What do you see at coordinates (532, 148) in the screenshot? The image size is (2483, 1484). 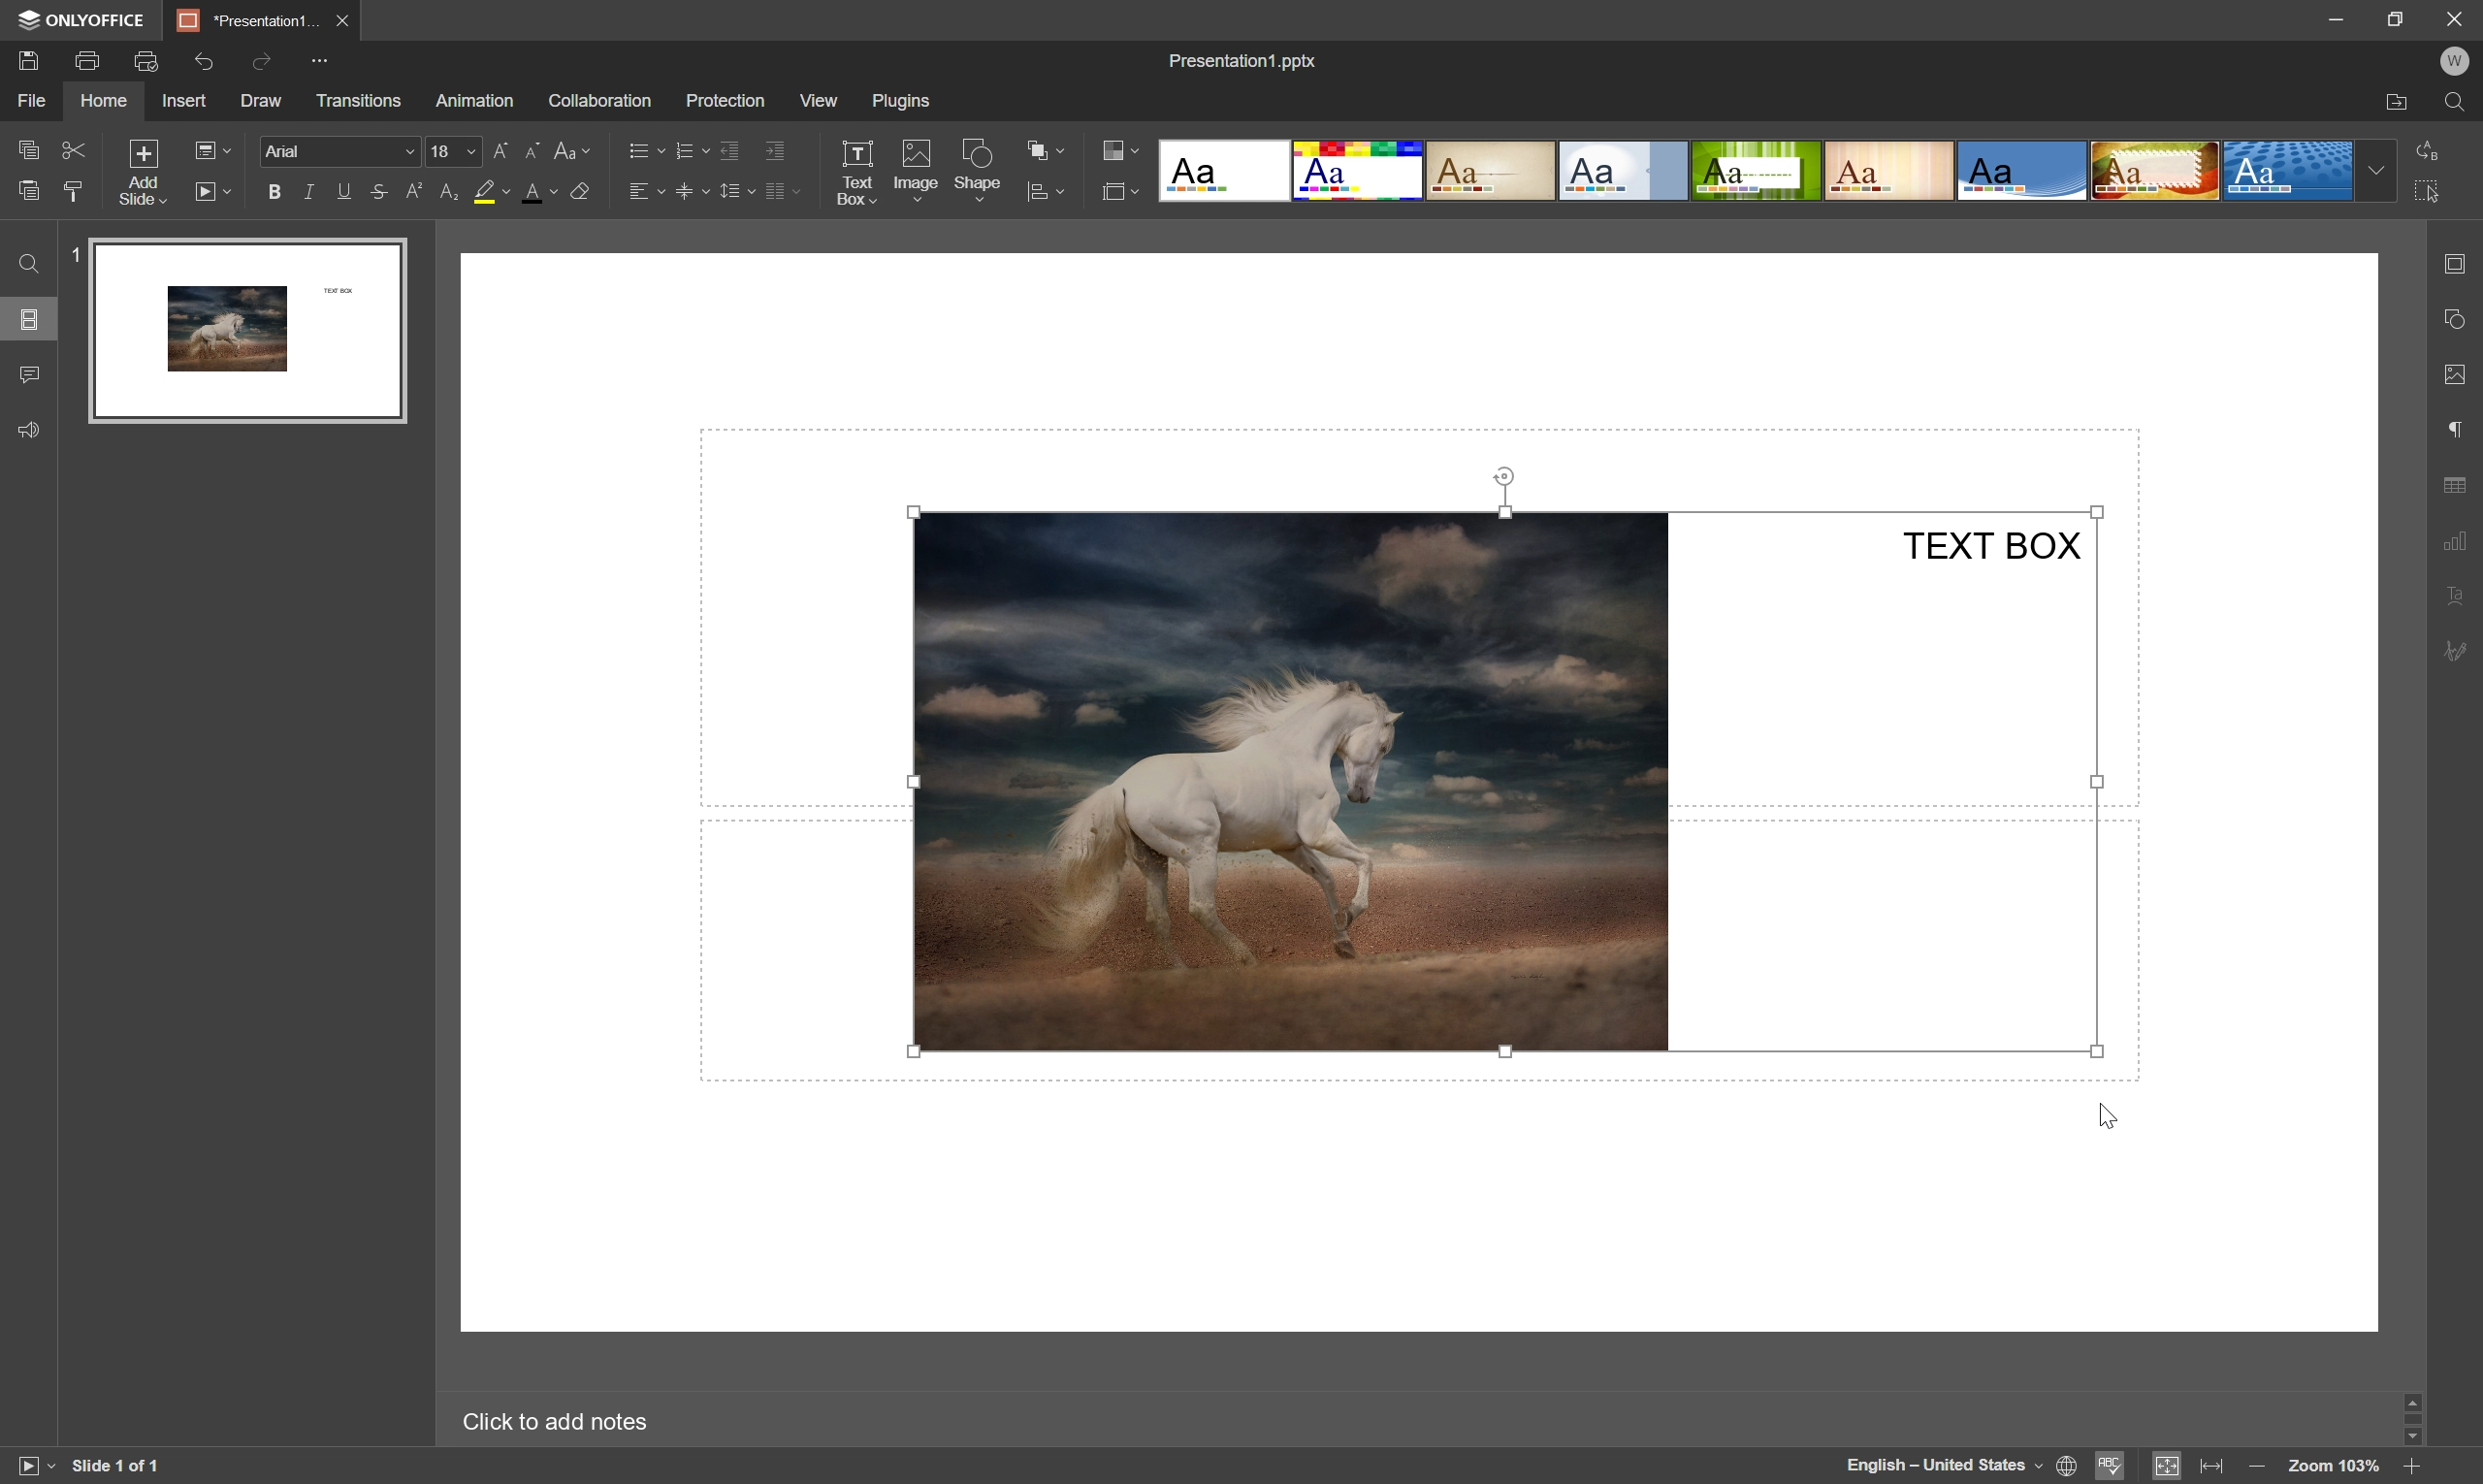 I see `decrement font size` at bounding box center [532, 148].